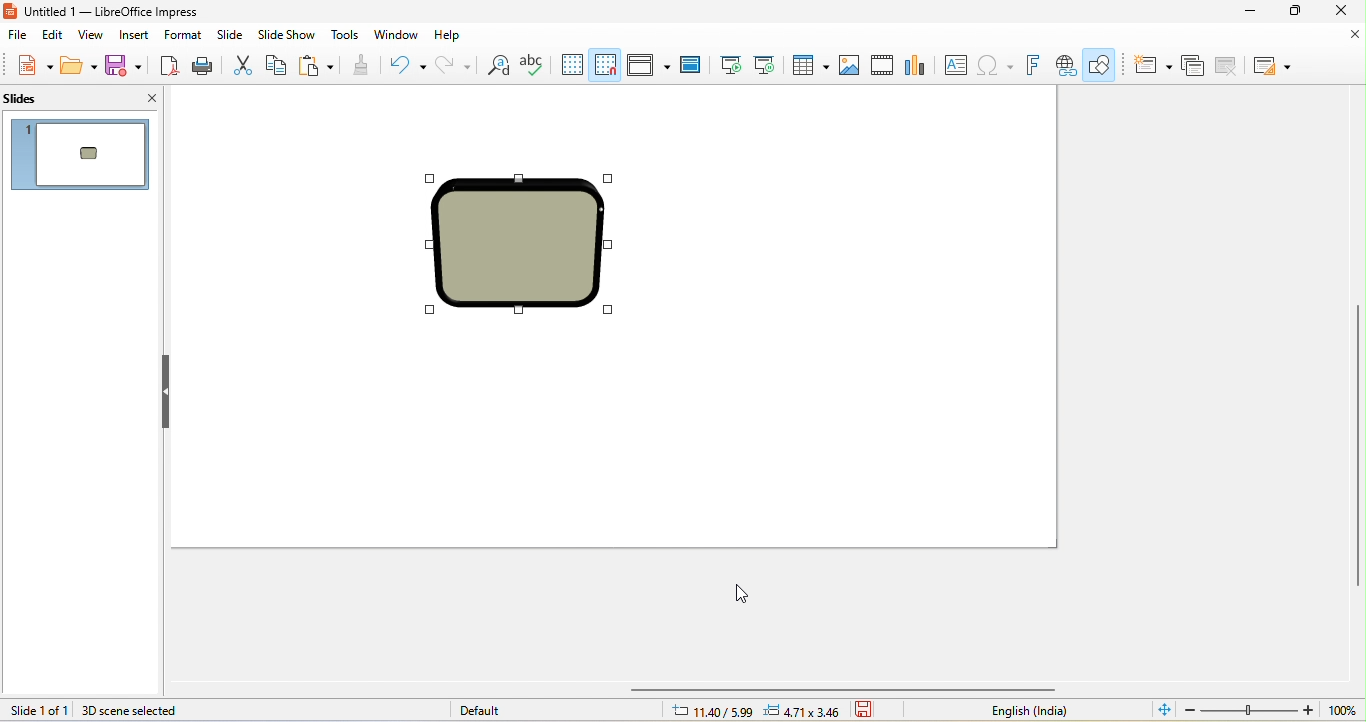 Image resolution: width=1366 pixels, height=722 pixels. I want to click on close, so click(1345, 11).